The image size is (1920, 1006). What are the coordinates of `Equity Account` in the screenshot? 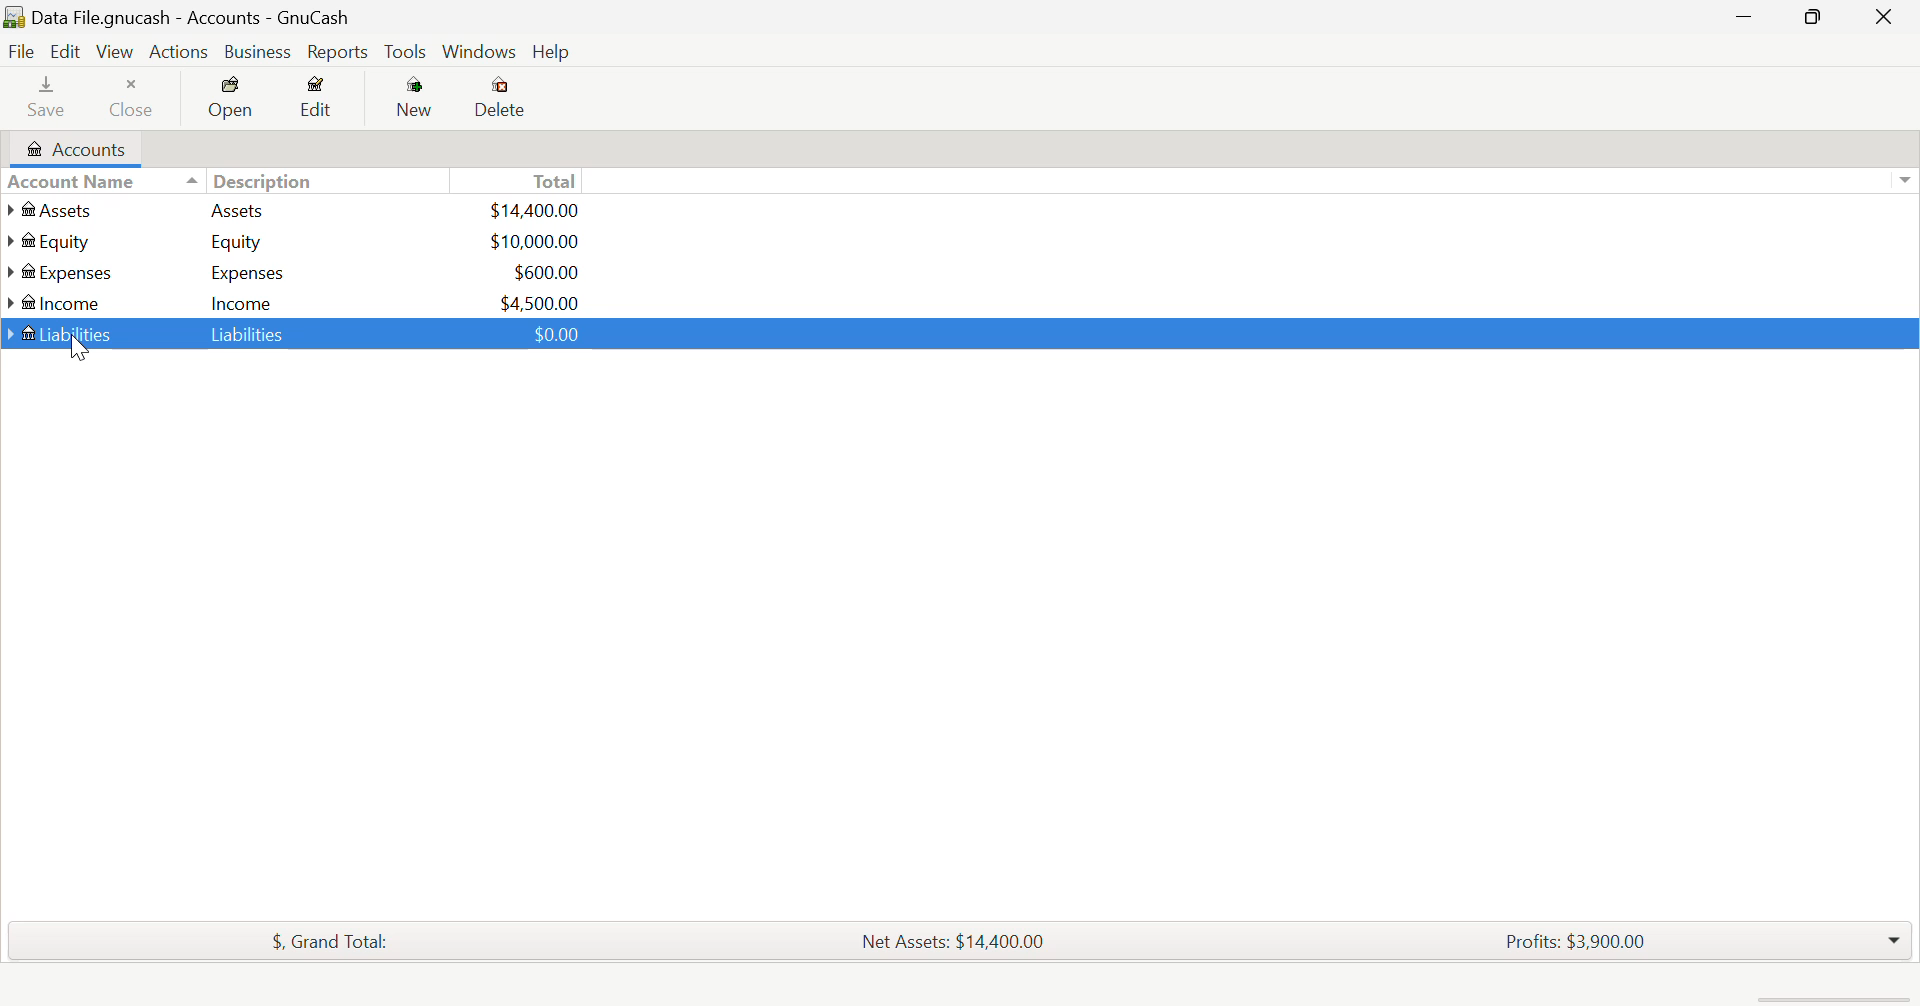 It's located at (55, 237).